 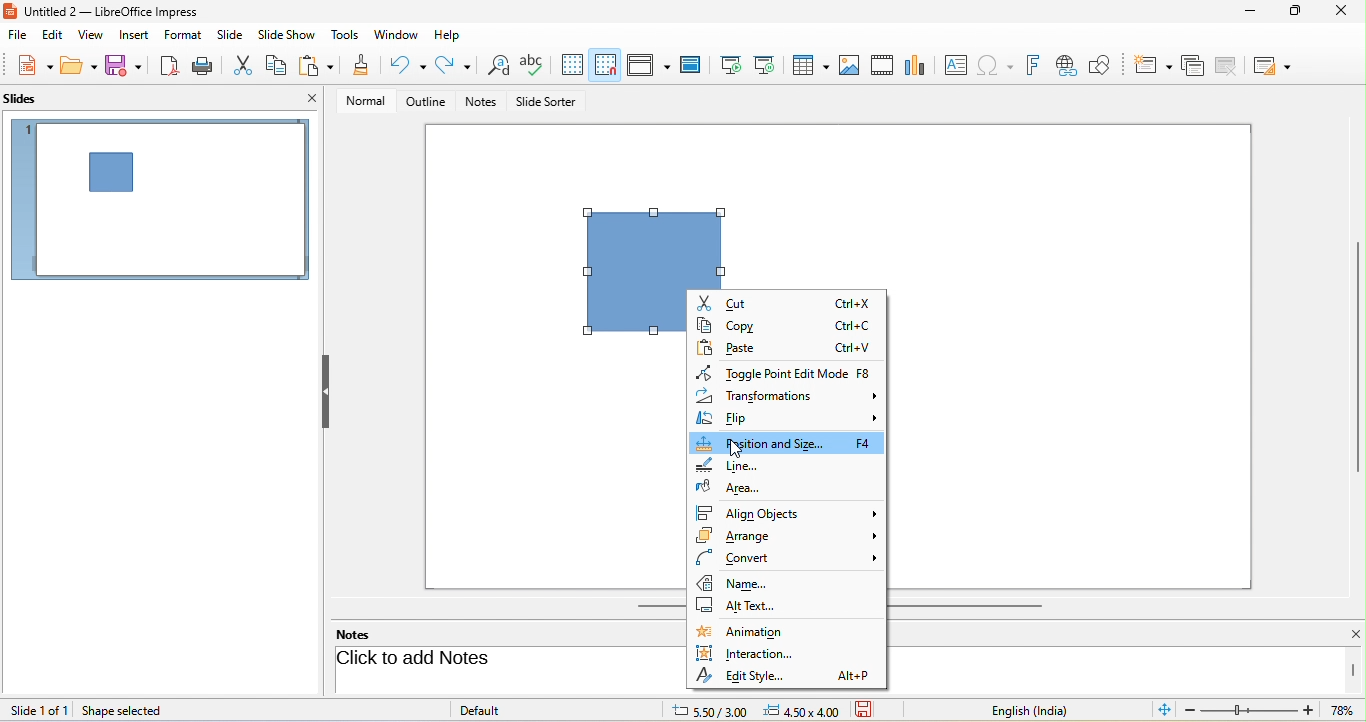 I want to click on file, so click(x=18, y=36).